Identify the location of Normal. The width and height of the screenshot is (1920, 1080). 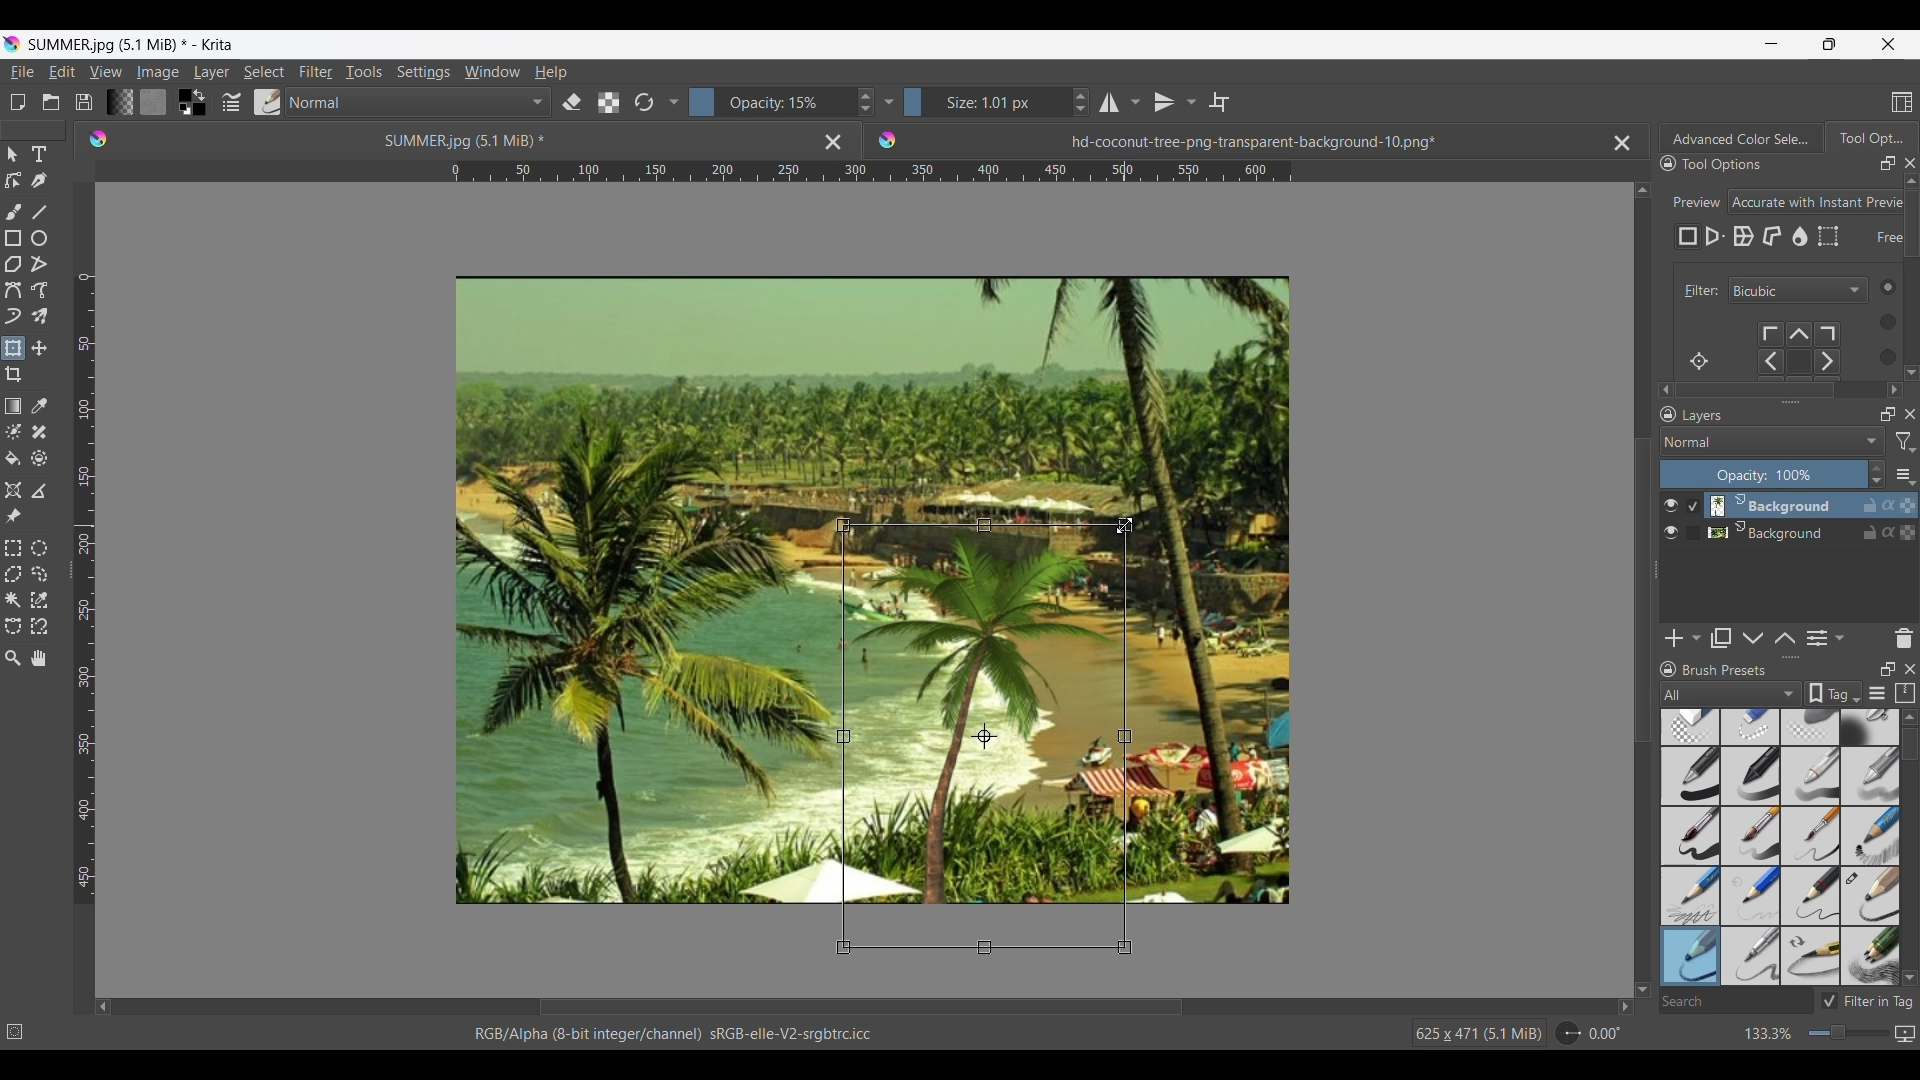
(418, 102).